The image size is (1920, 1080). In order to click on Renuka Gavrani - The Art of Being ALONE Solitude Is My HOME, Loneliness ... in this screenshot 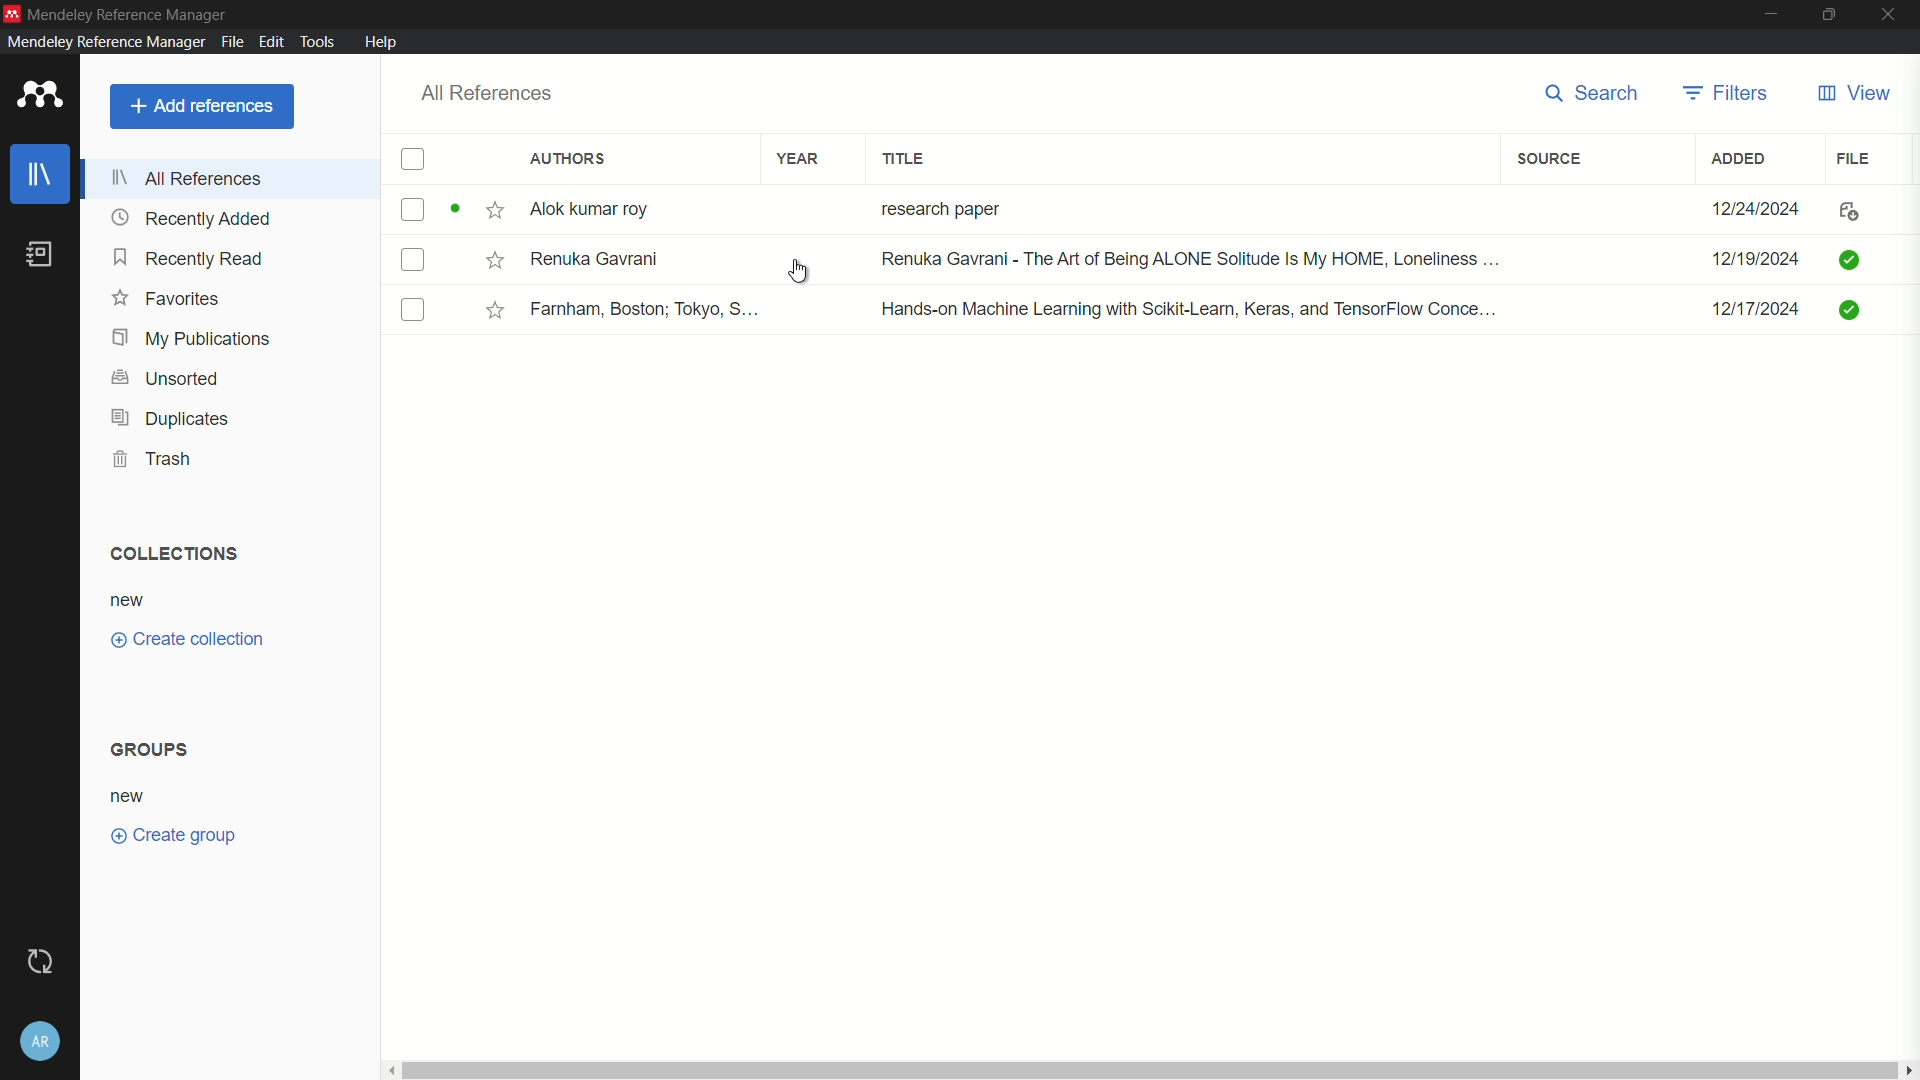, I will do `click(1204, 258)`.